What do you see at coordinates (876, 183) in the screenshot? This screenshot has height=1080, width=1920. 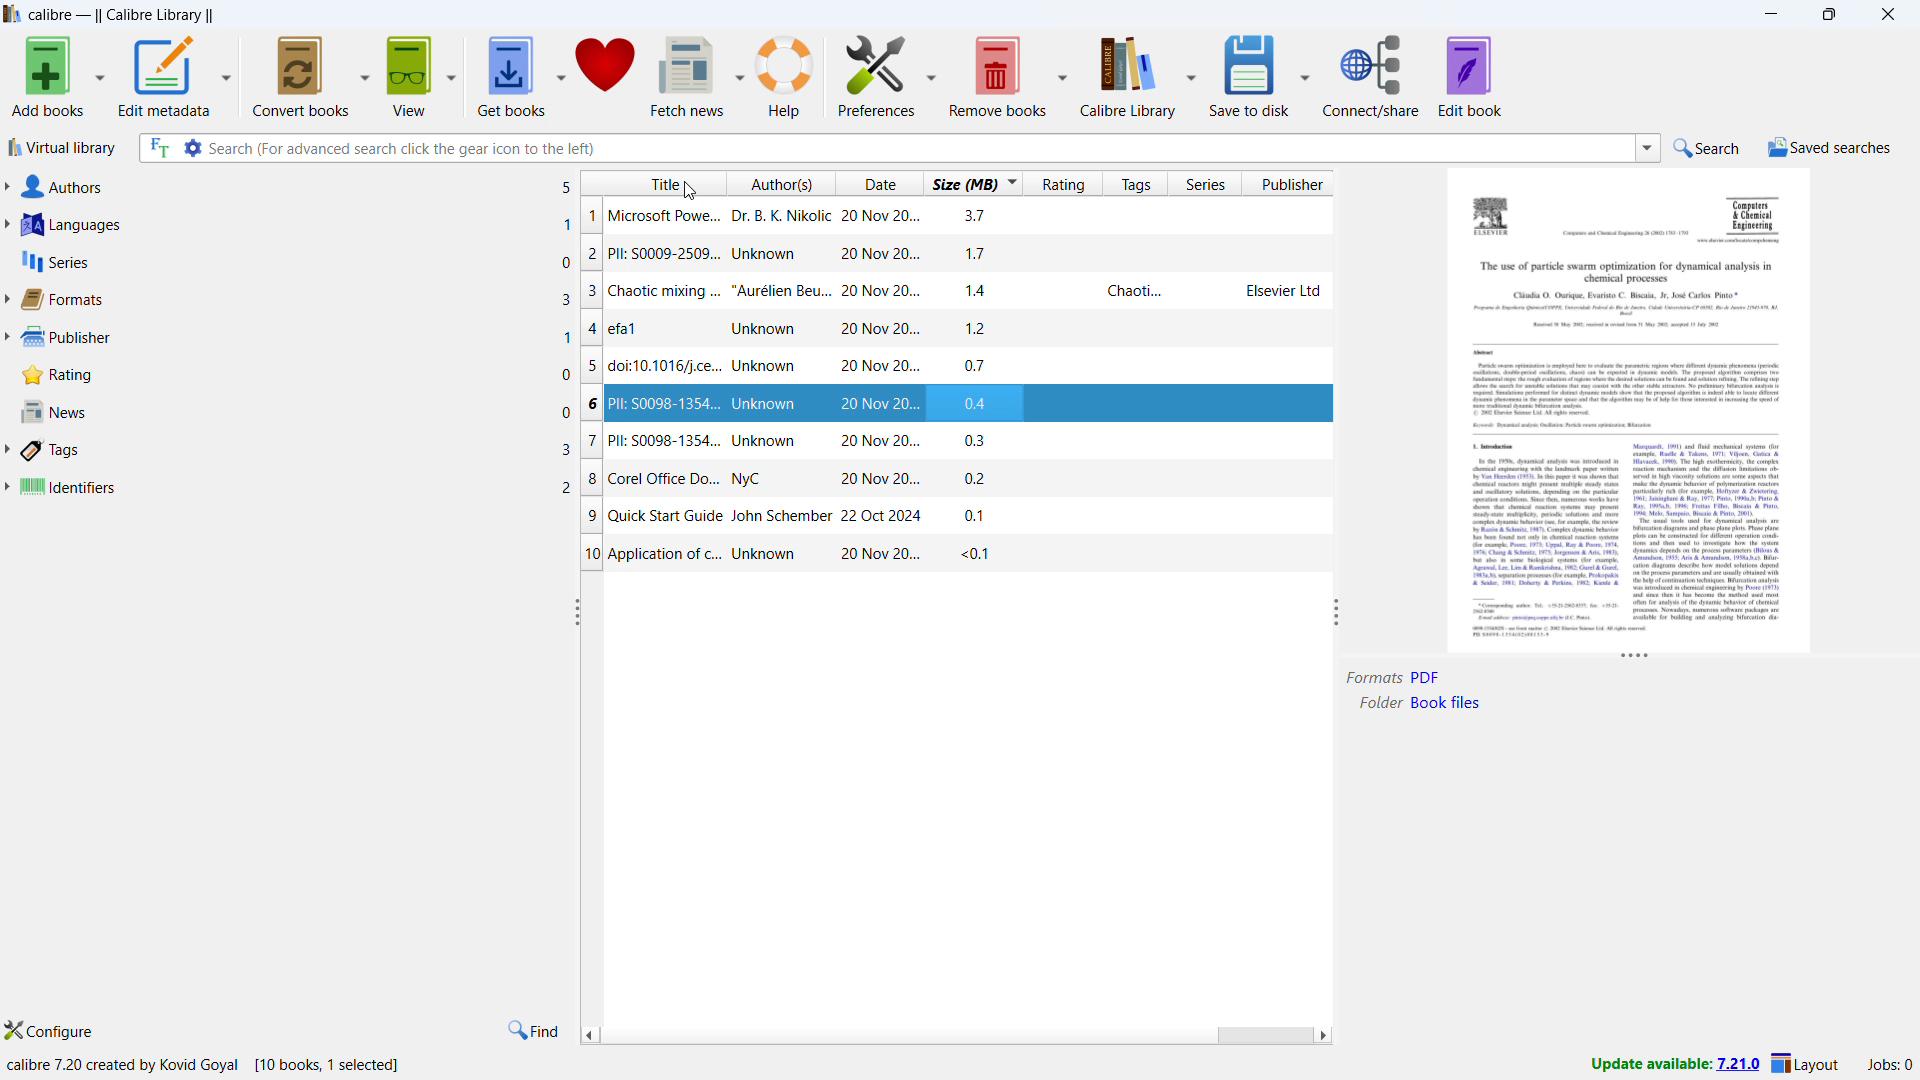 I see `sort by date` at bounding box center [876, 183].